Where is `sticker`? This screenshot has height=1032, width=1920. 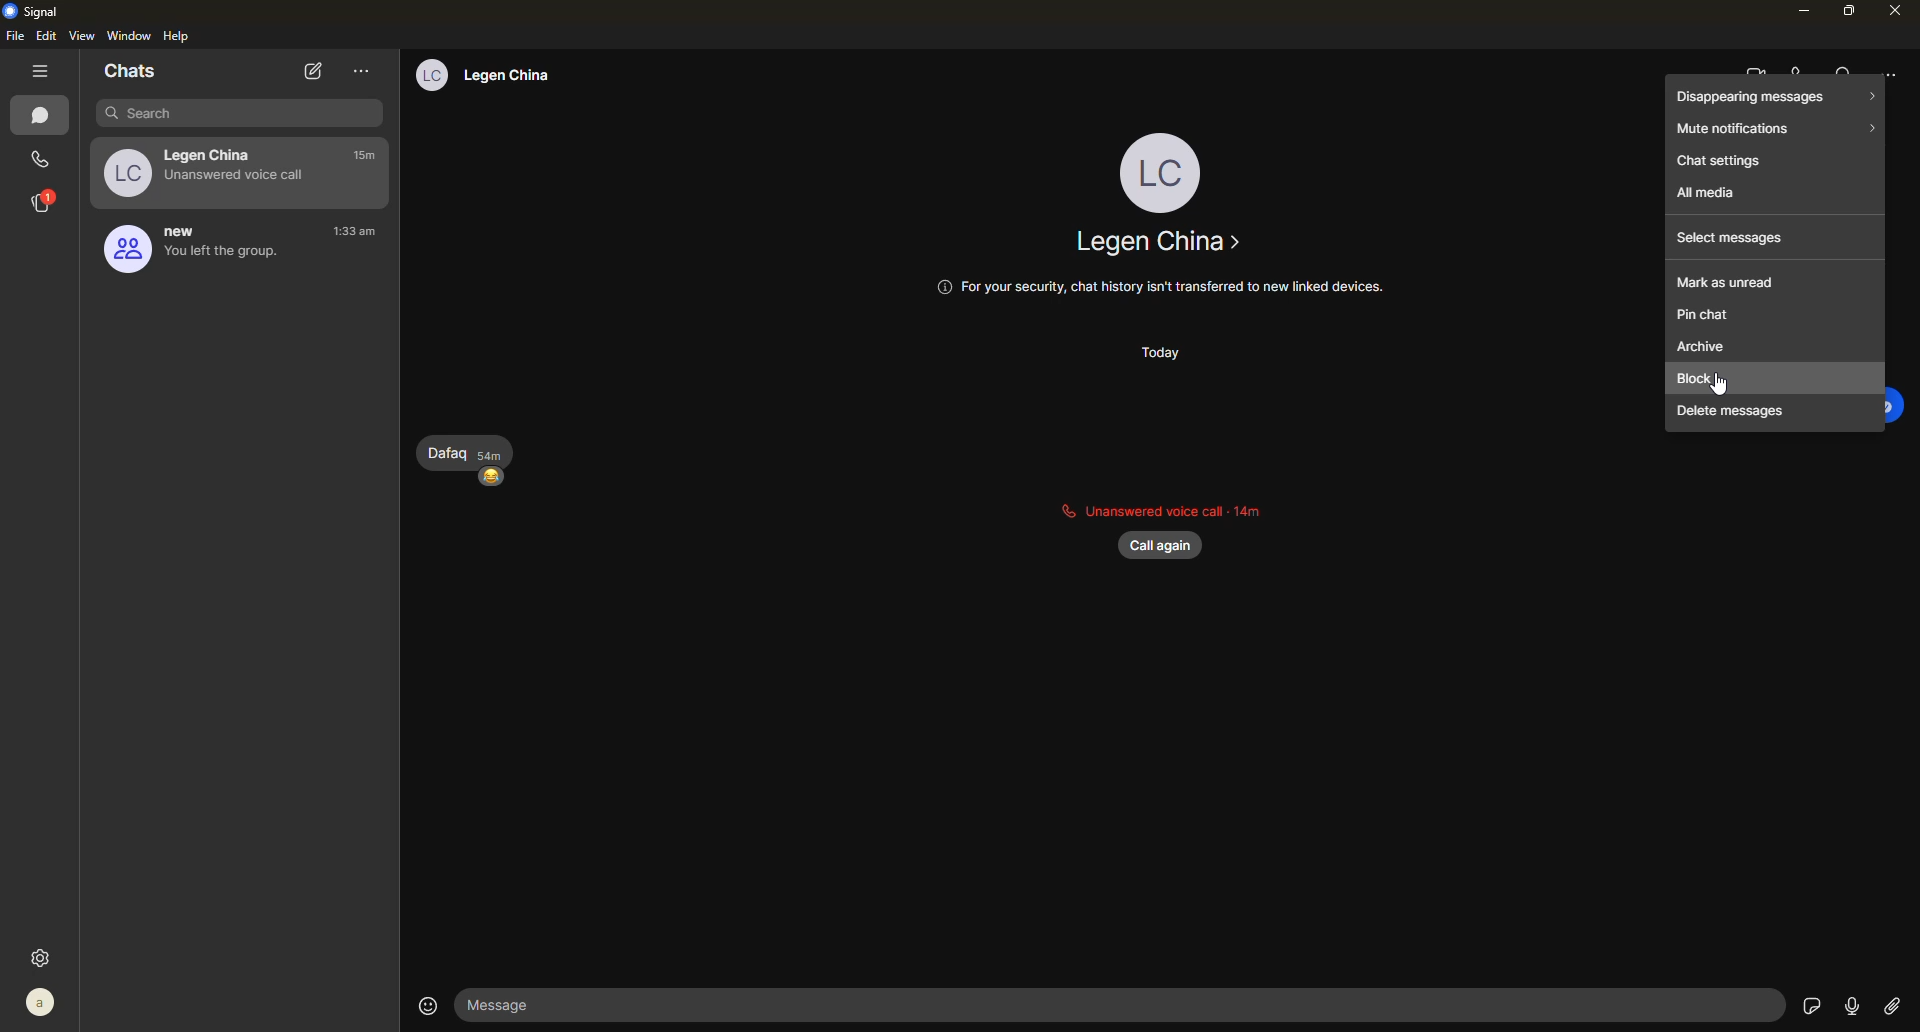
sticker is located at coordinates (1807, 1005).